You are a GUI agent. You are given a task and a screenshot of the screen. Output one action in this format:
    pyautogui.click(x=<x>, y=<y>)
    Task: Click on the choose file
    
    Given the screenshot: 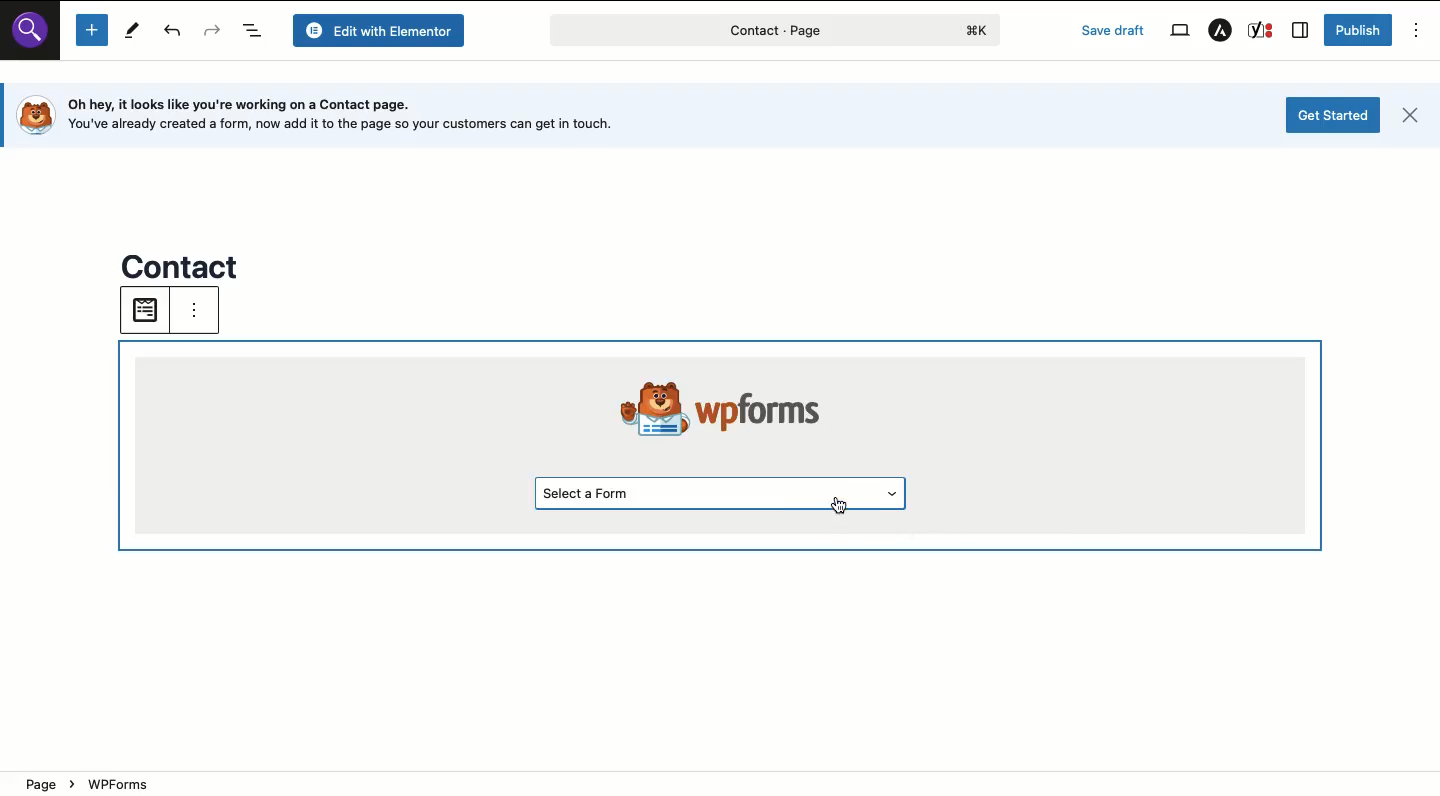 What is the action you would take?
    pyautogui.click(x=143, y=310)
    